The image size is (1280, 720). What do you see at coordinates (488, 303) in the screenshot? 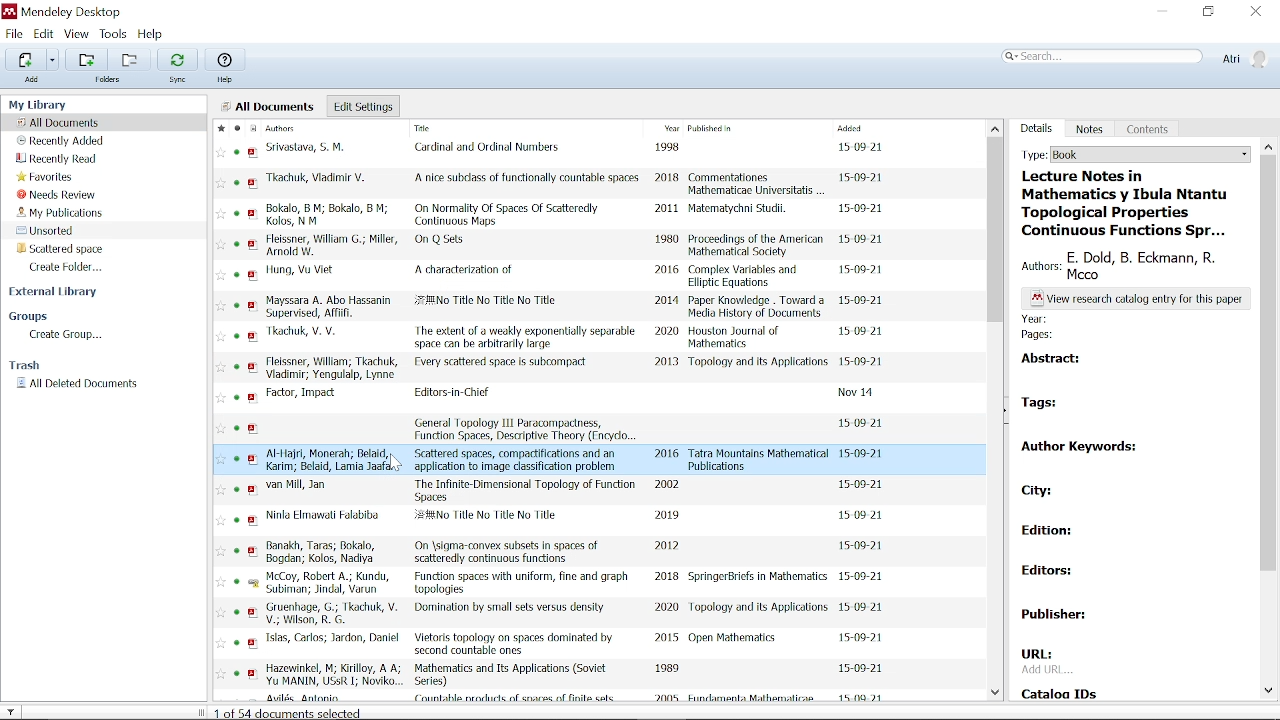
I see `title` at bounding box center [488, 303].